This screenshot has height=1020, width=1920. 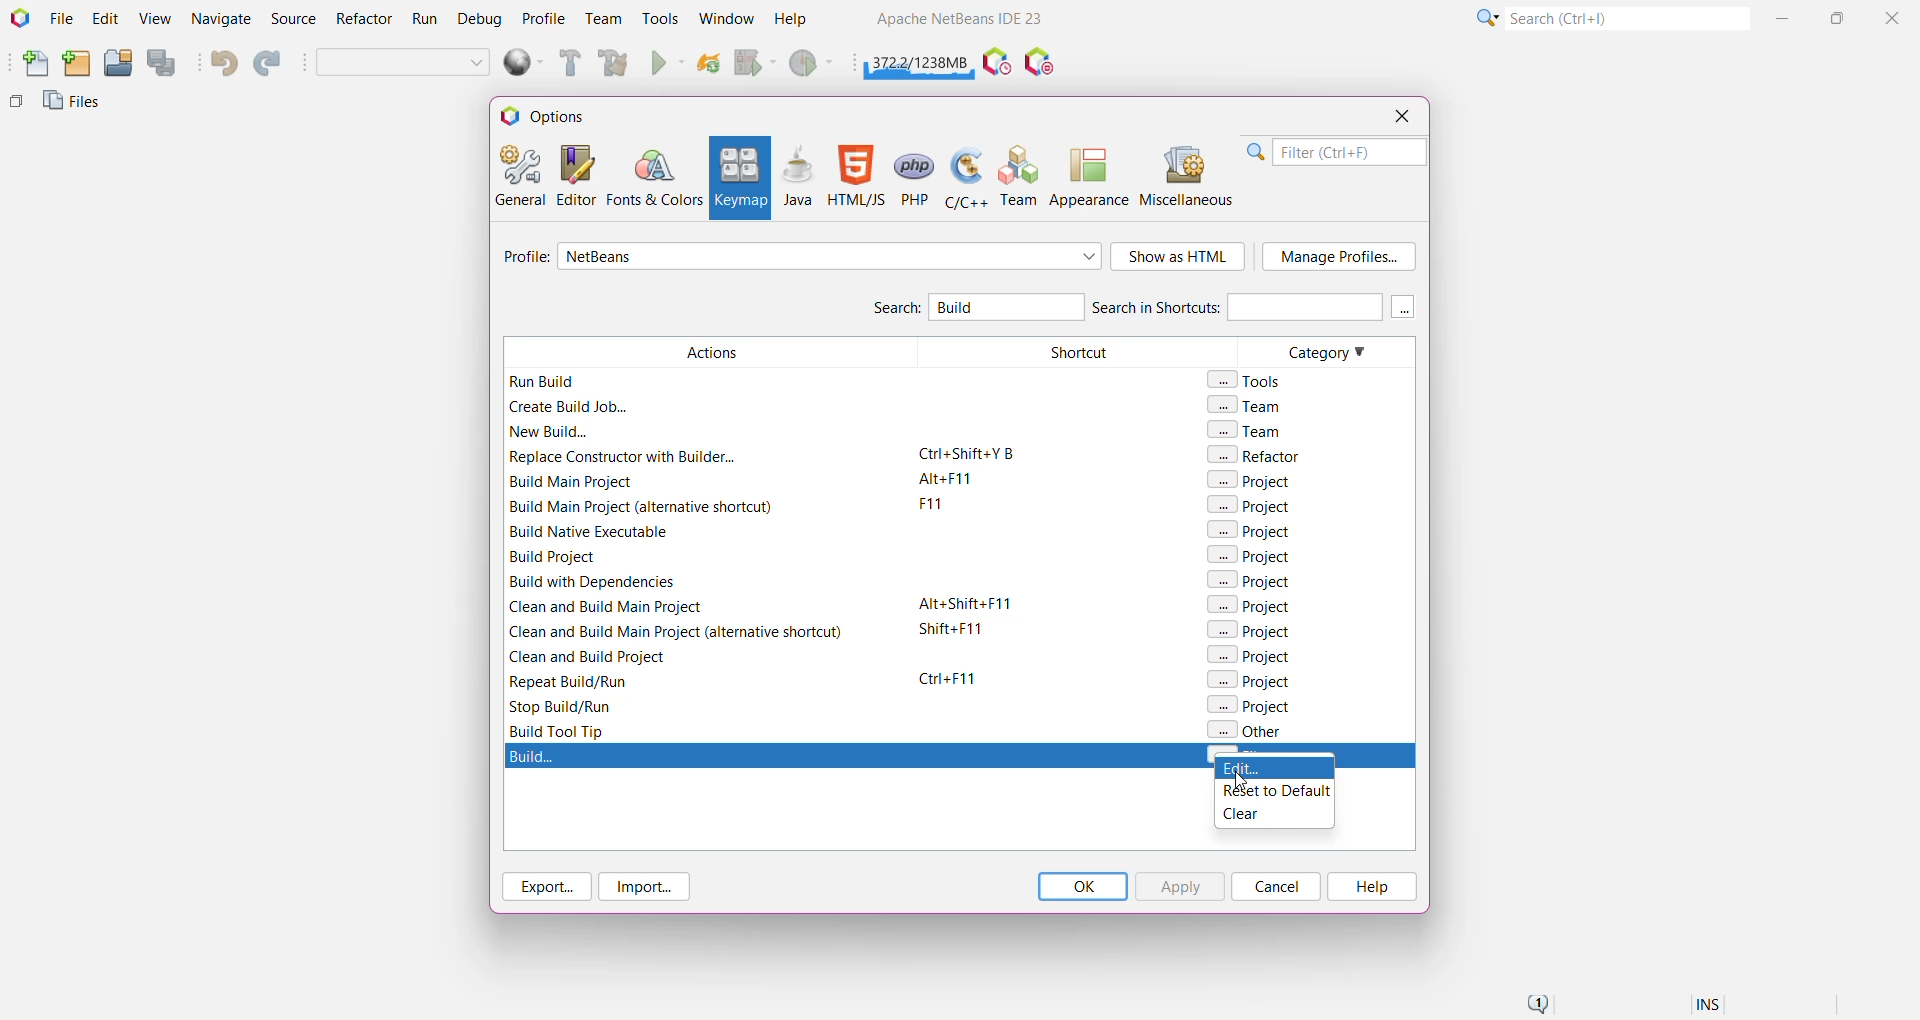 What do you see at coordinates (960, 755) in the screenshot?
I see `Searched Action displayed in the list ` at bounding box center [960, 755].